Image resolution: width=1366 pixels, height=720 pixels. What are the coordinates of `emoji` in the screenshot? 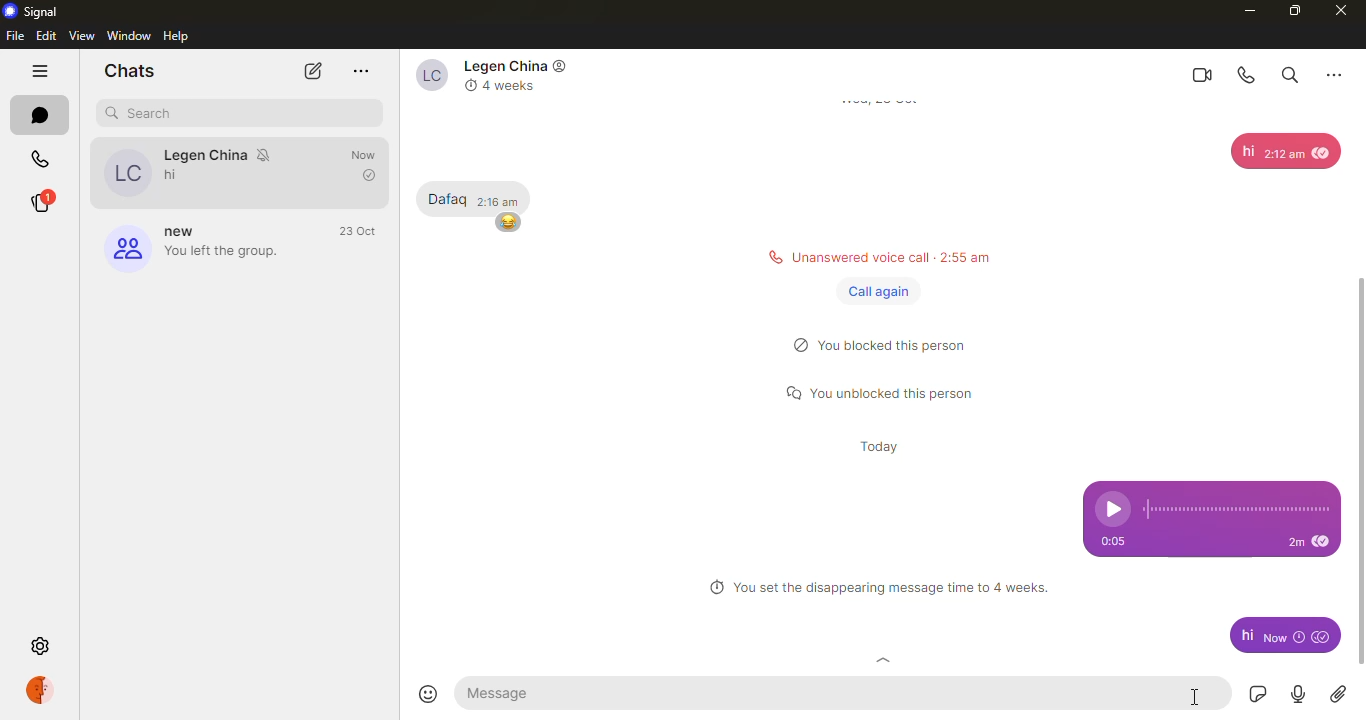 It's located at (431, 694).